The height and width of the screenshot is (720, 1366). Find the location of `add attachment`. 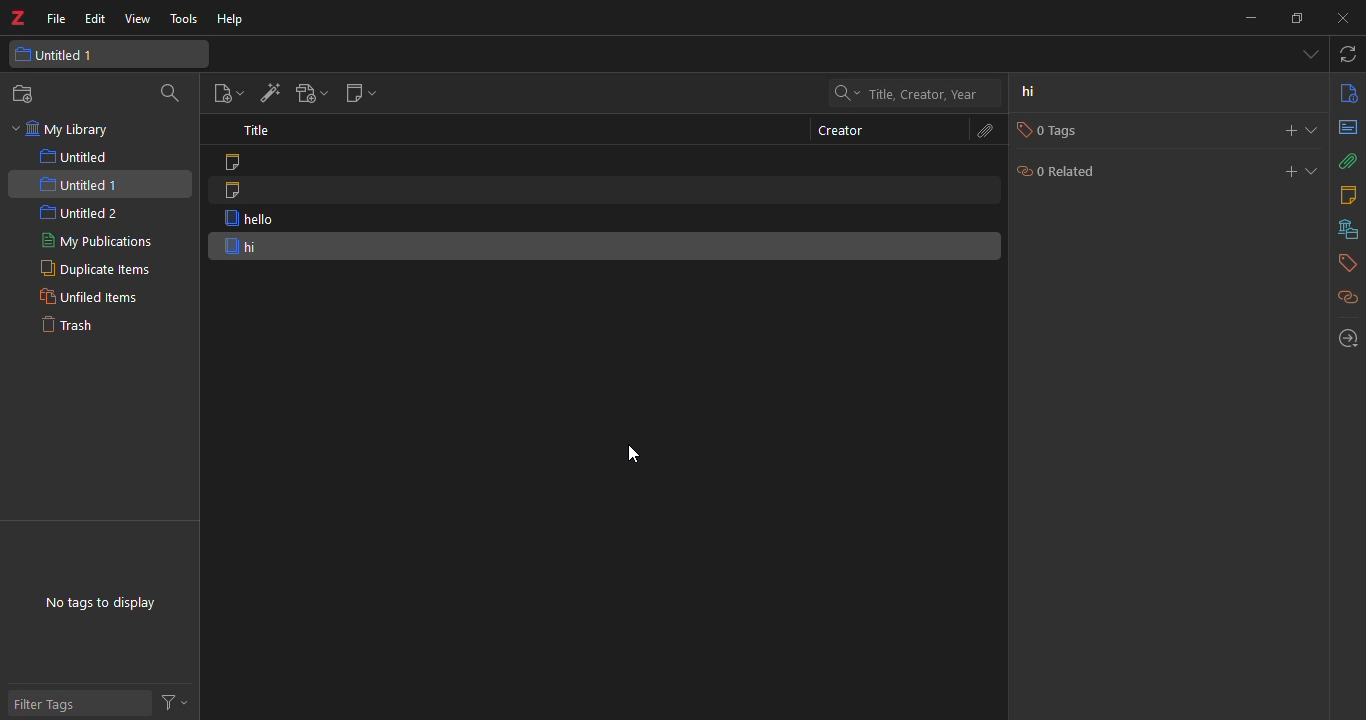

add attachment is located at coordinates (309, 93).